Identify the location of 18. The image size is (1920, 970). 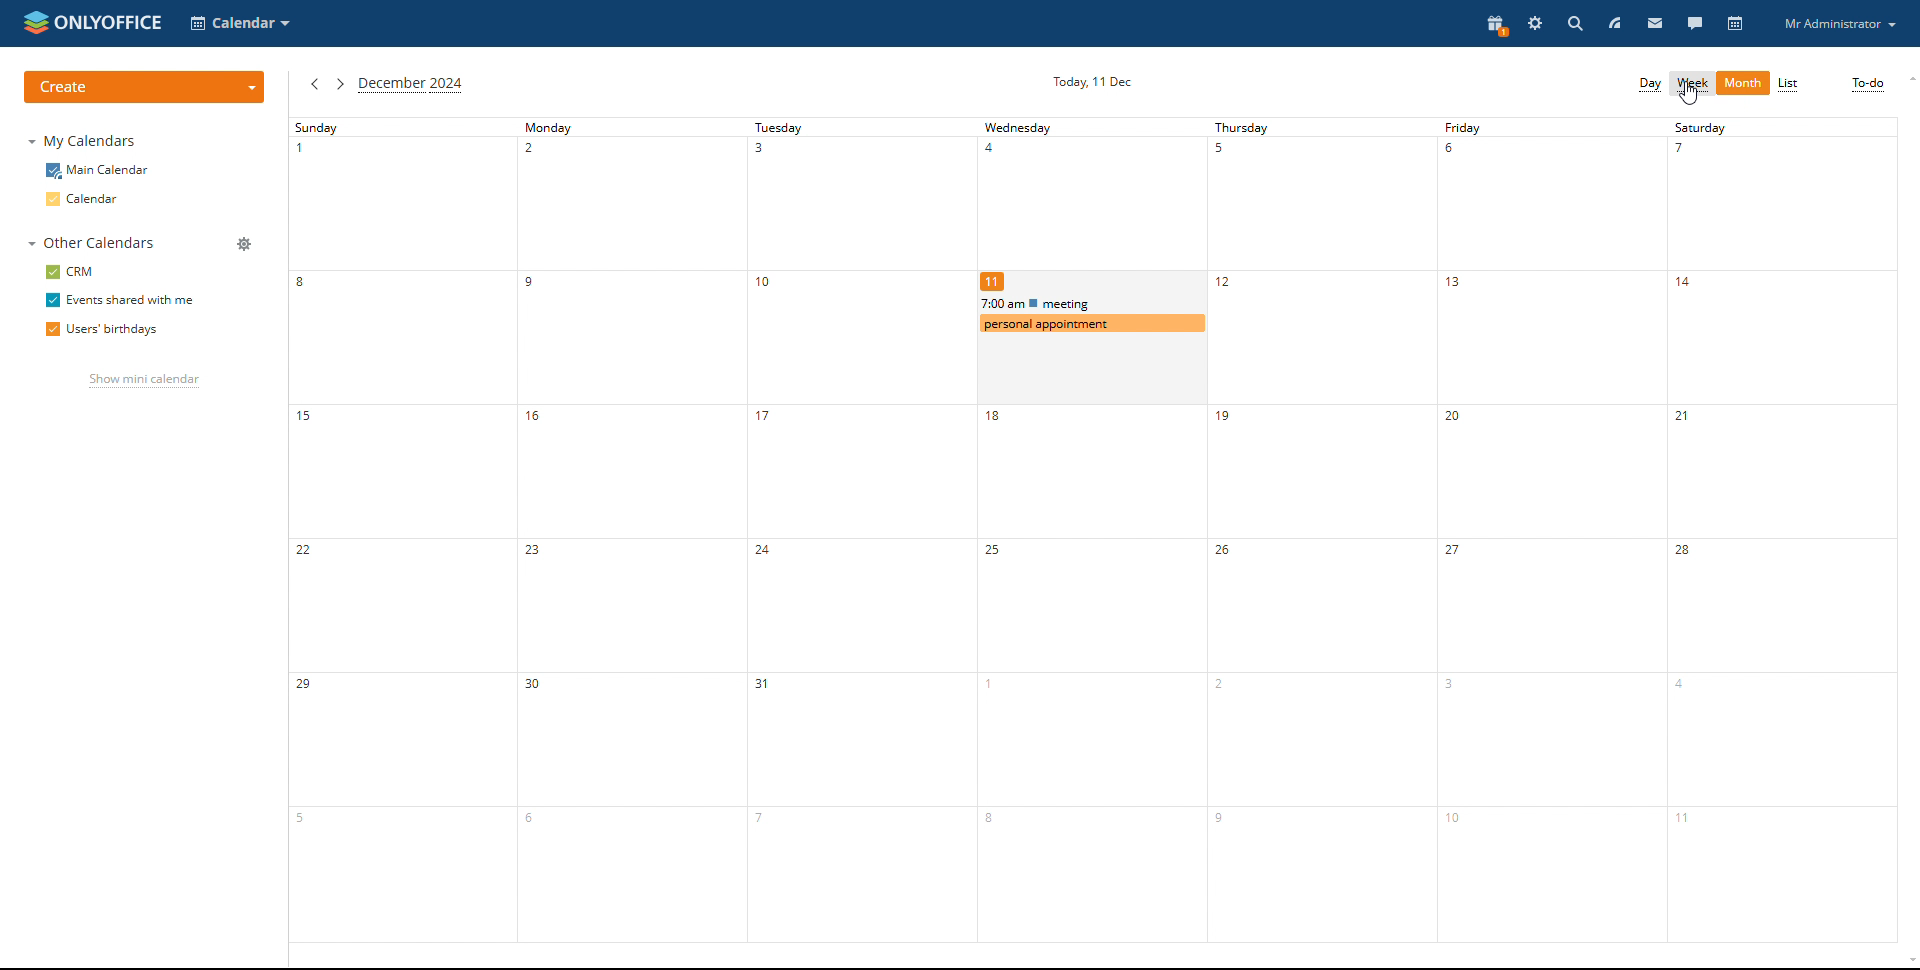
(1090, 675).